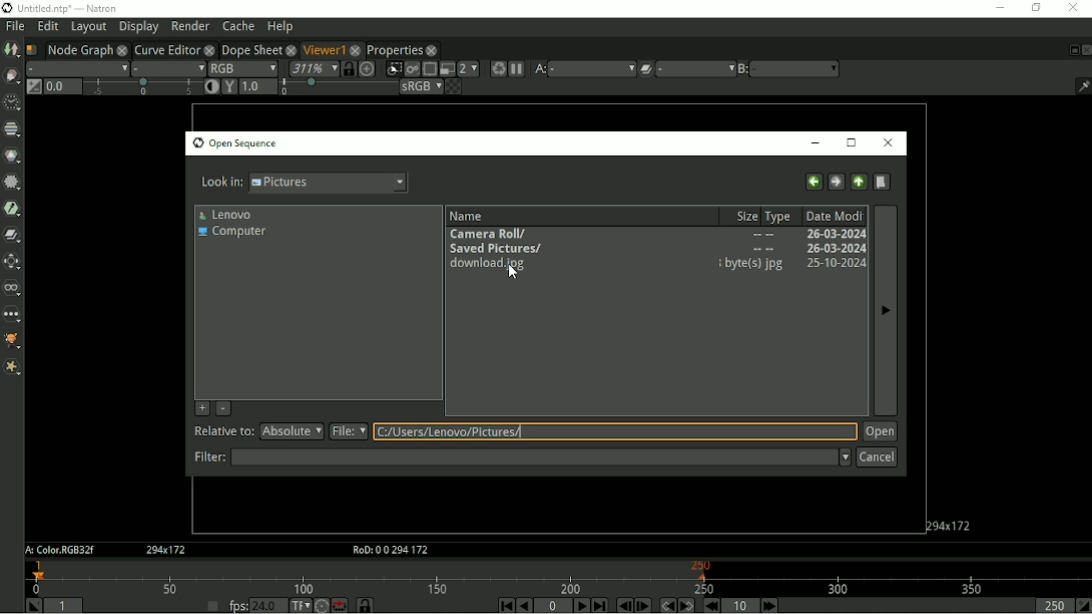  Describe the element at coordinates (393, 69) in the screenshot. I see `Clips portion of image` at that location.